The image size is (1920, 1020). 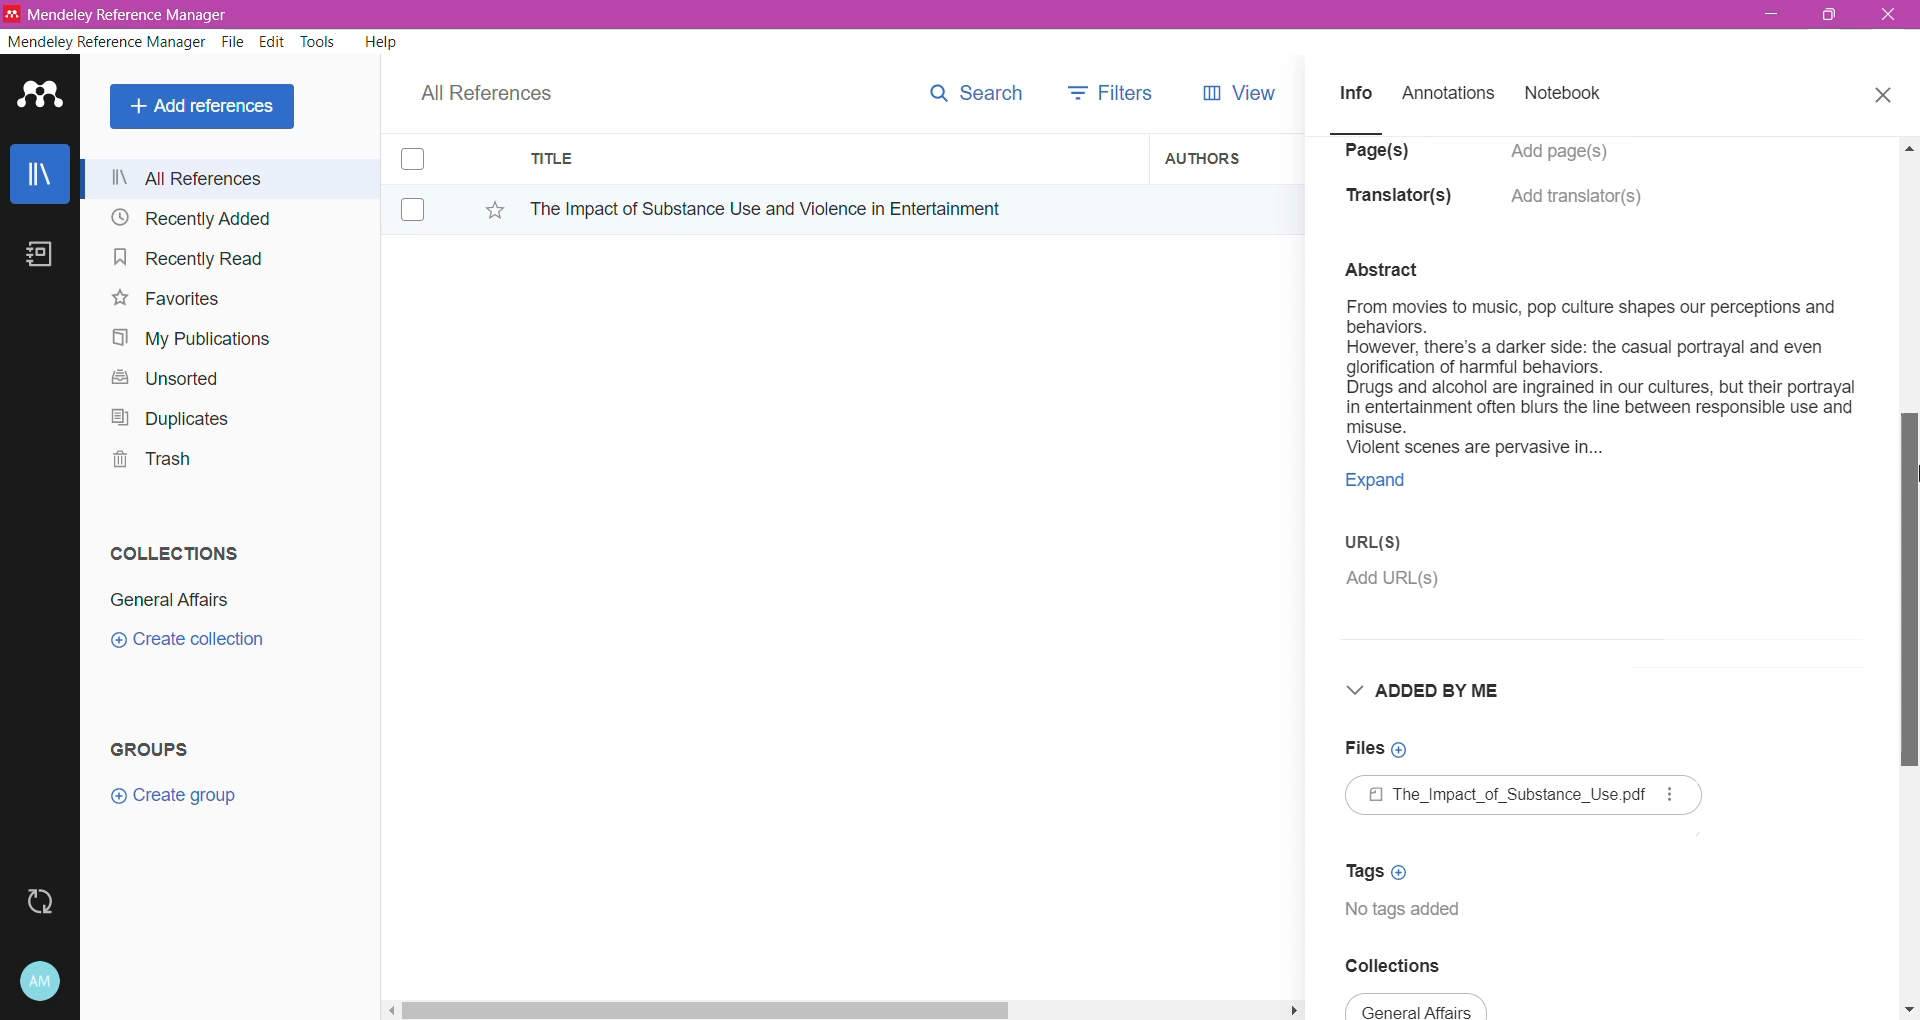 I want to click on File, so click(x=233, y=43).